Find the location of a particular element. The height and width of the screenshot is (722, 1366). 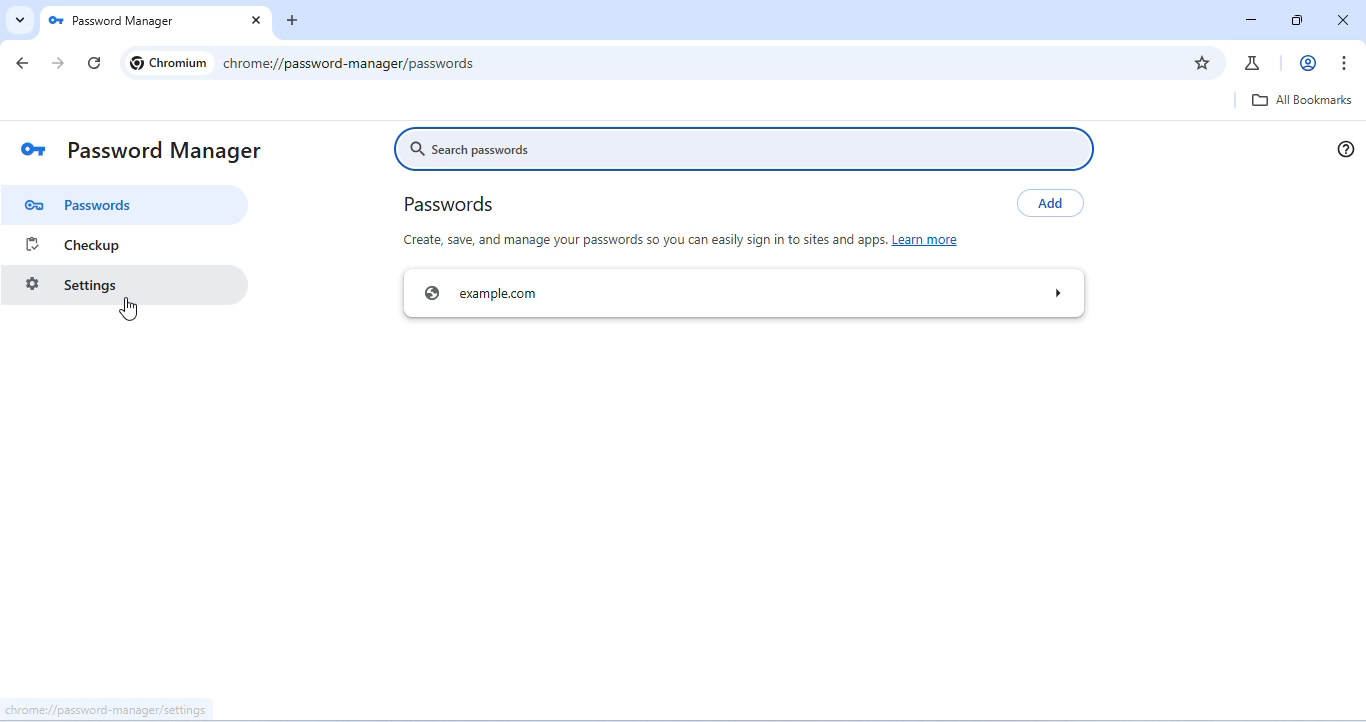

add is located at coordinates (1049, 202).